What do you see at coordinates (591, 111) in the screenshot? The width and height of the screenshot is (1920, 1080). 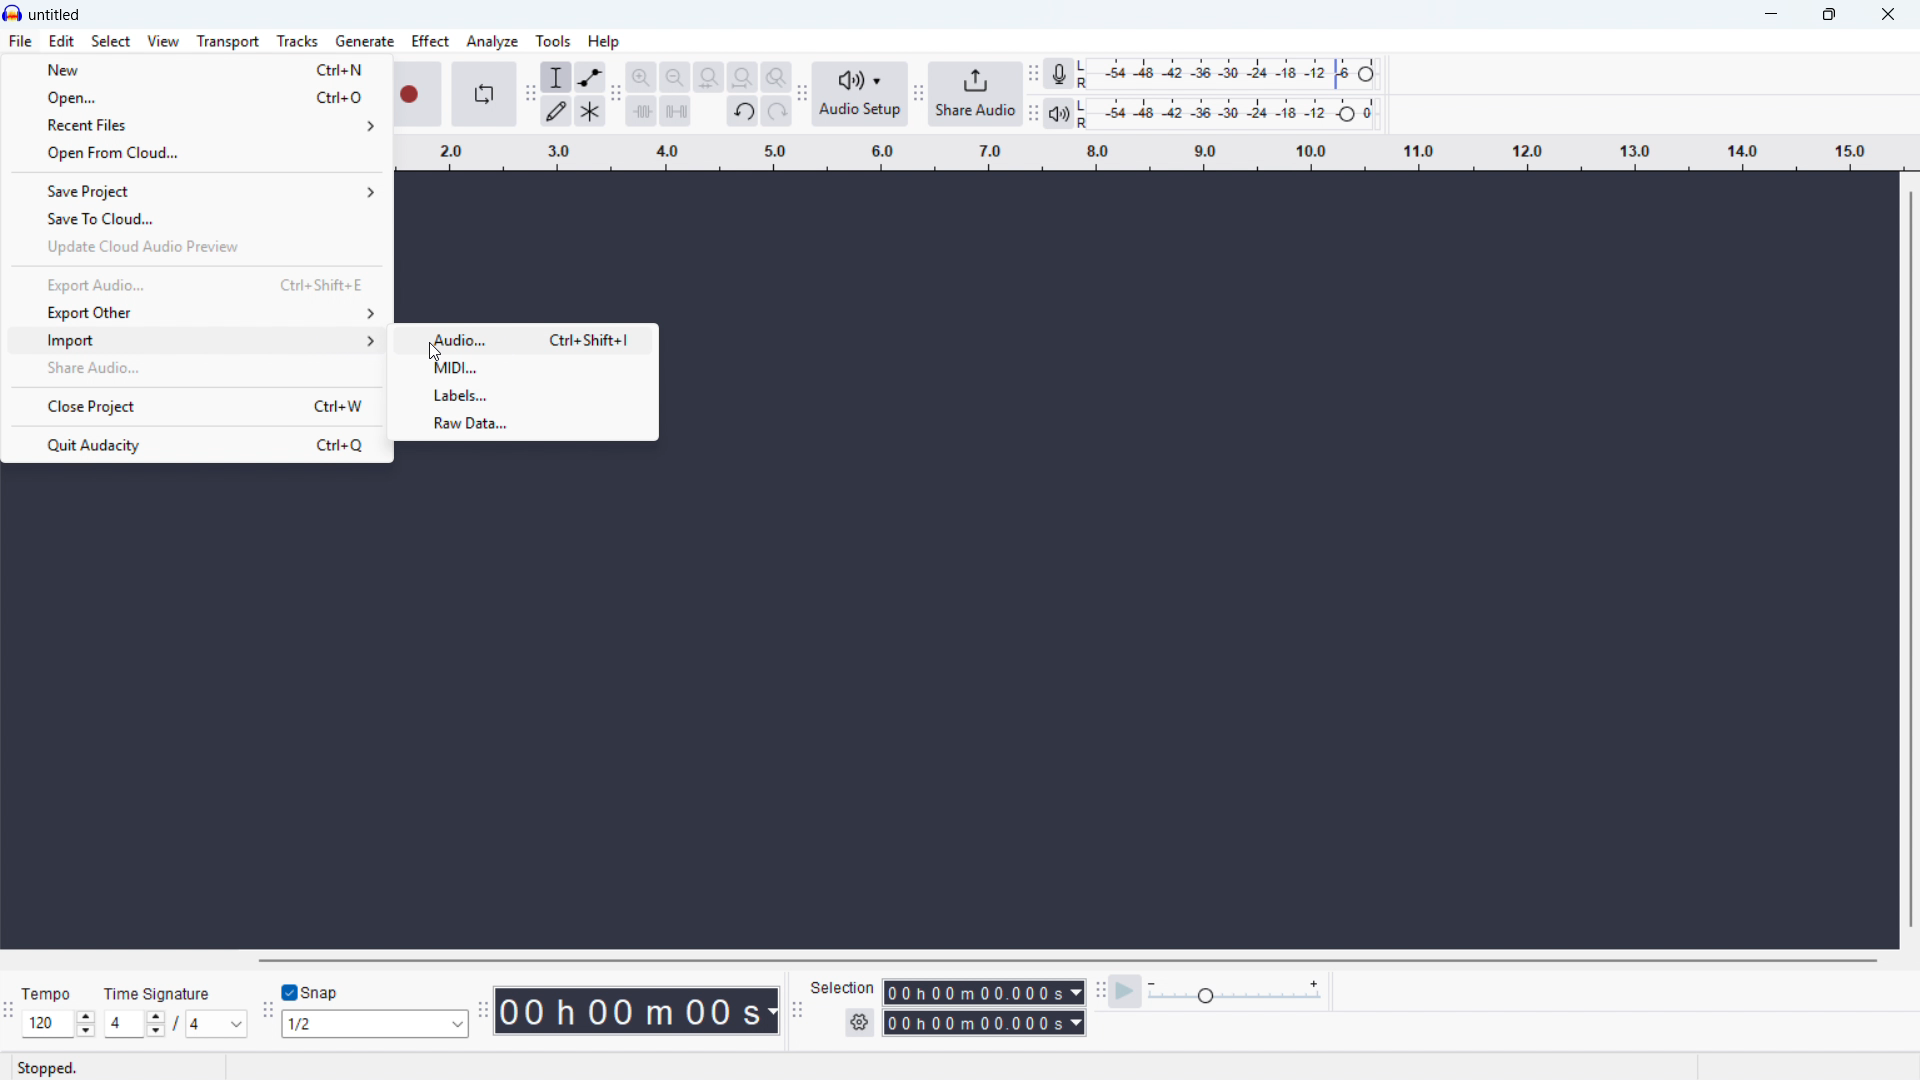 I see `Multi - tool ` at bounding box center [591, 111].